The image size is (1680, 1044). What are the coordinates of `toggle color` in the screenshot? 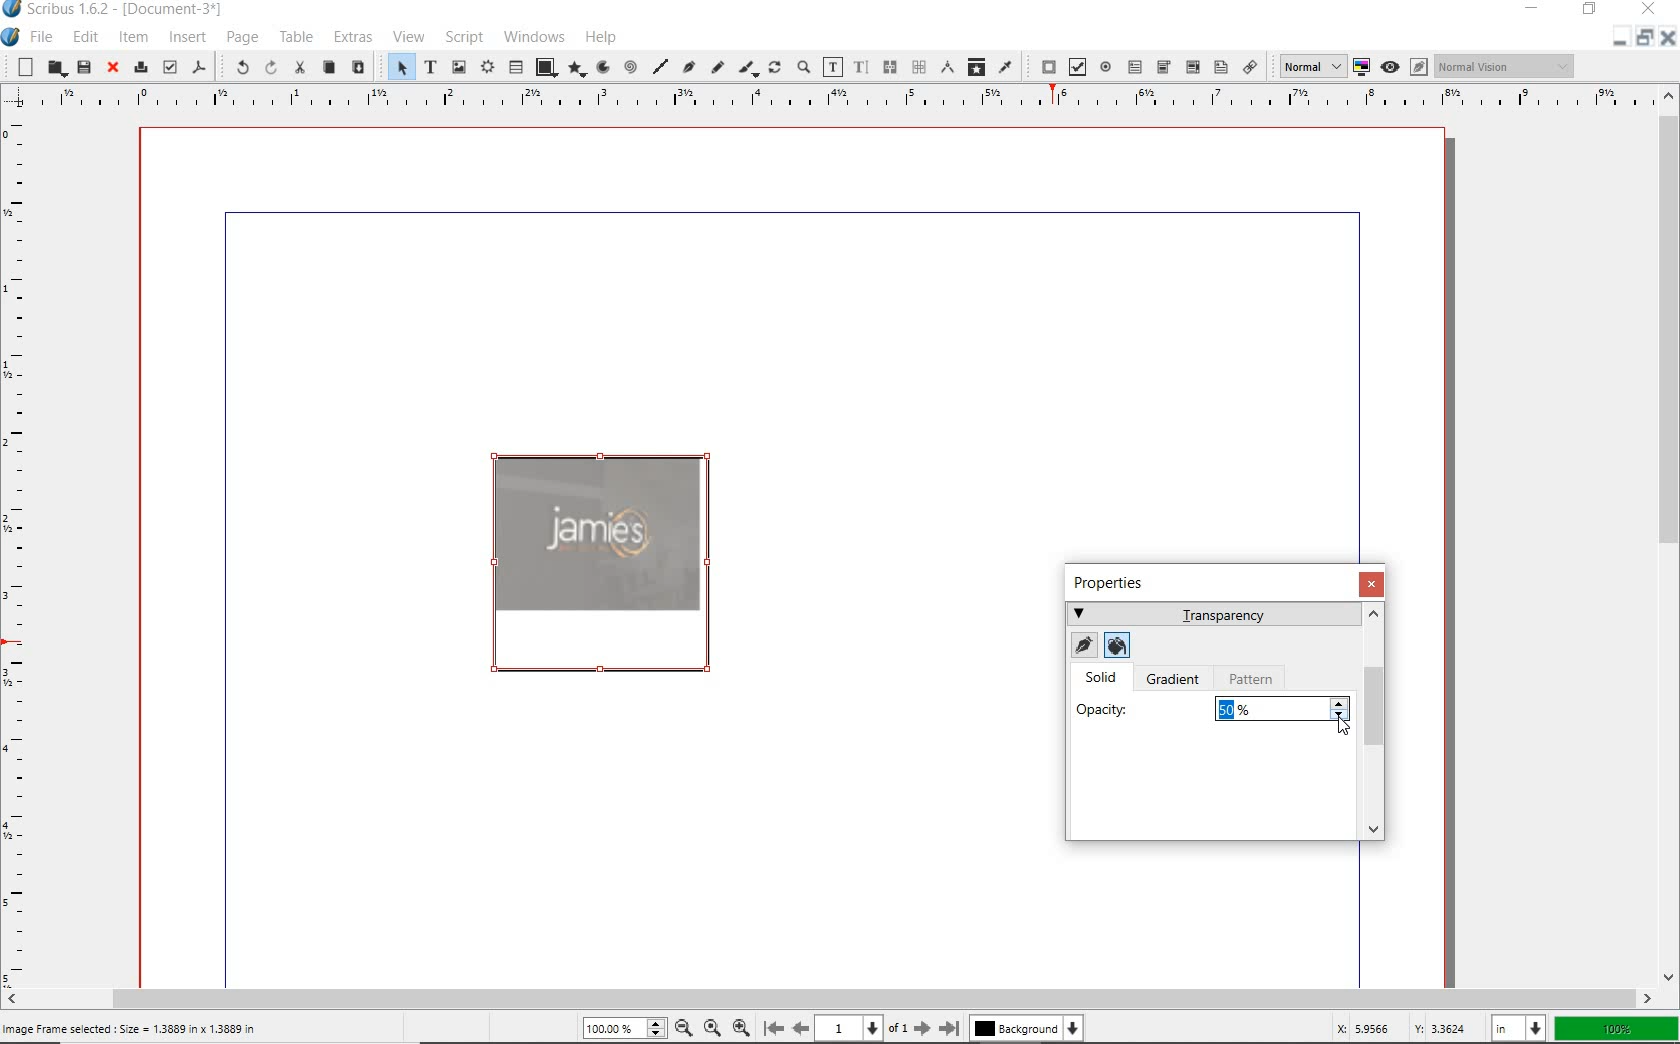 It's located at (1361, 65).